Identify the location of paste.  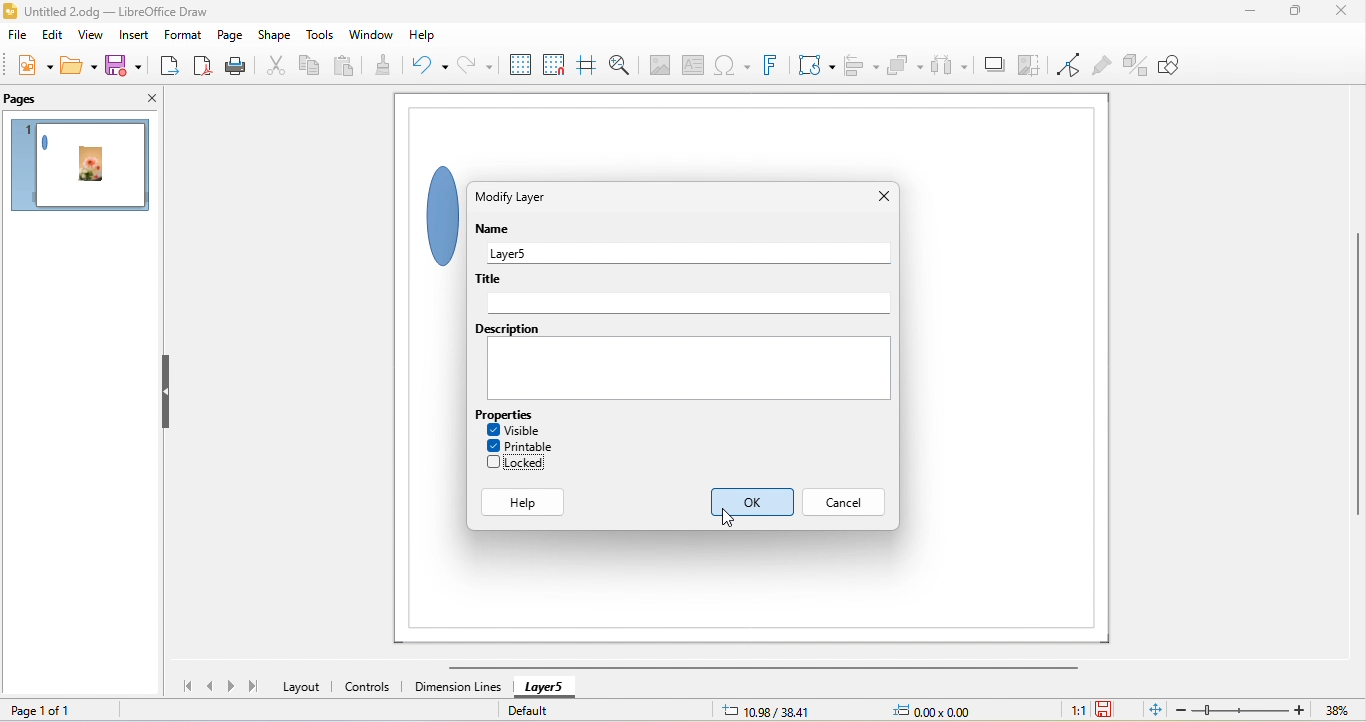
(348, 63).